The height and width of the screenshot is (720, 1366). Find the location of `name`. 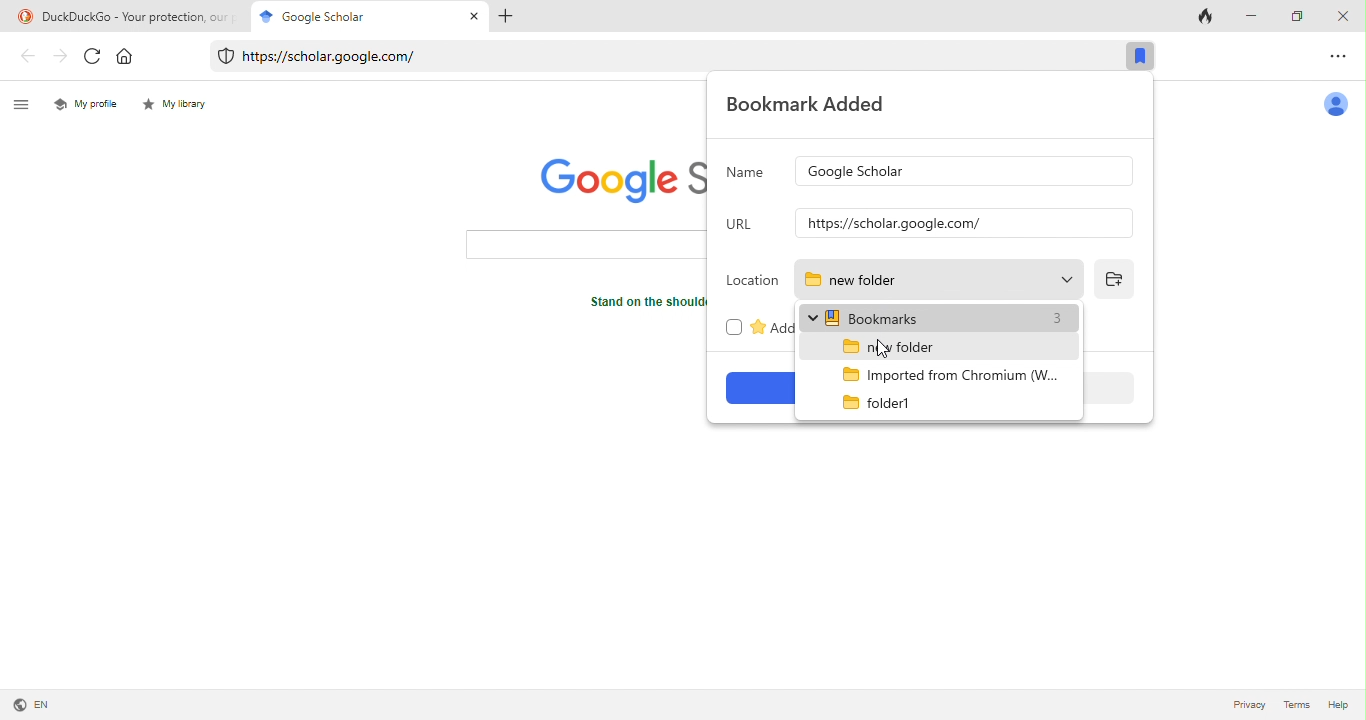

name is located at coordinates (748, 173).